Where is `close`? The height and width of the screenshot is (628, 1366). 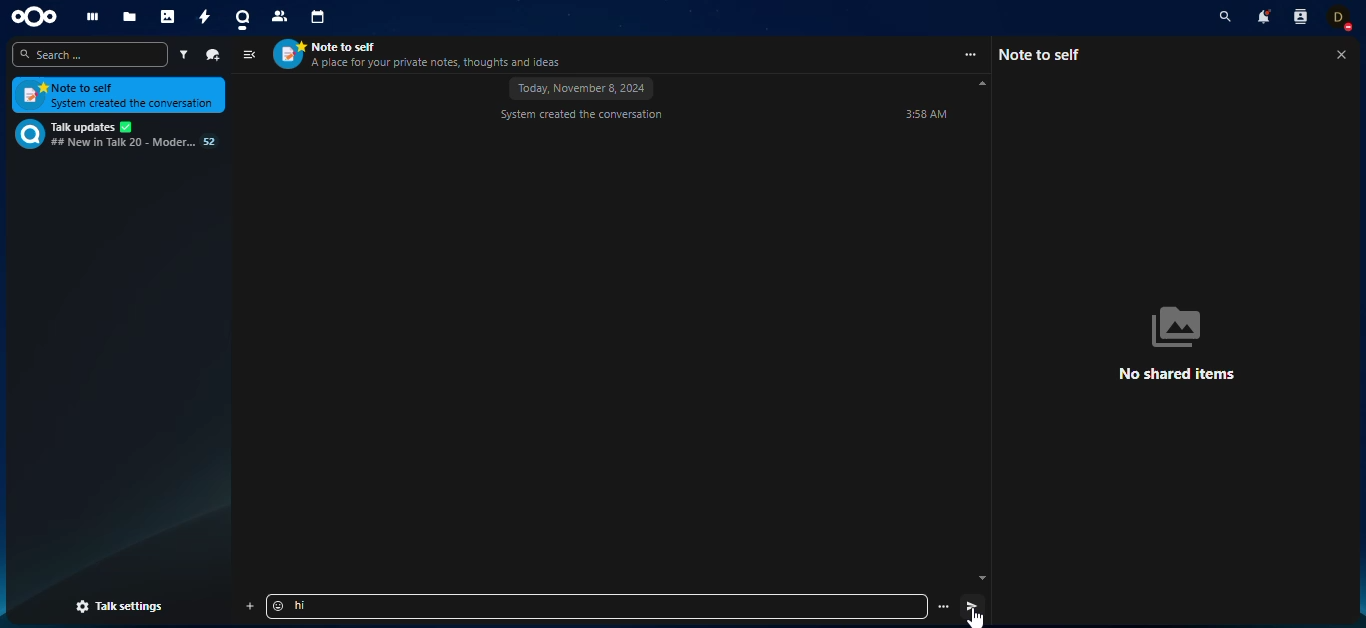 close is located at coordinates (1340, 56).